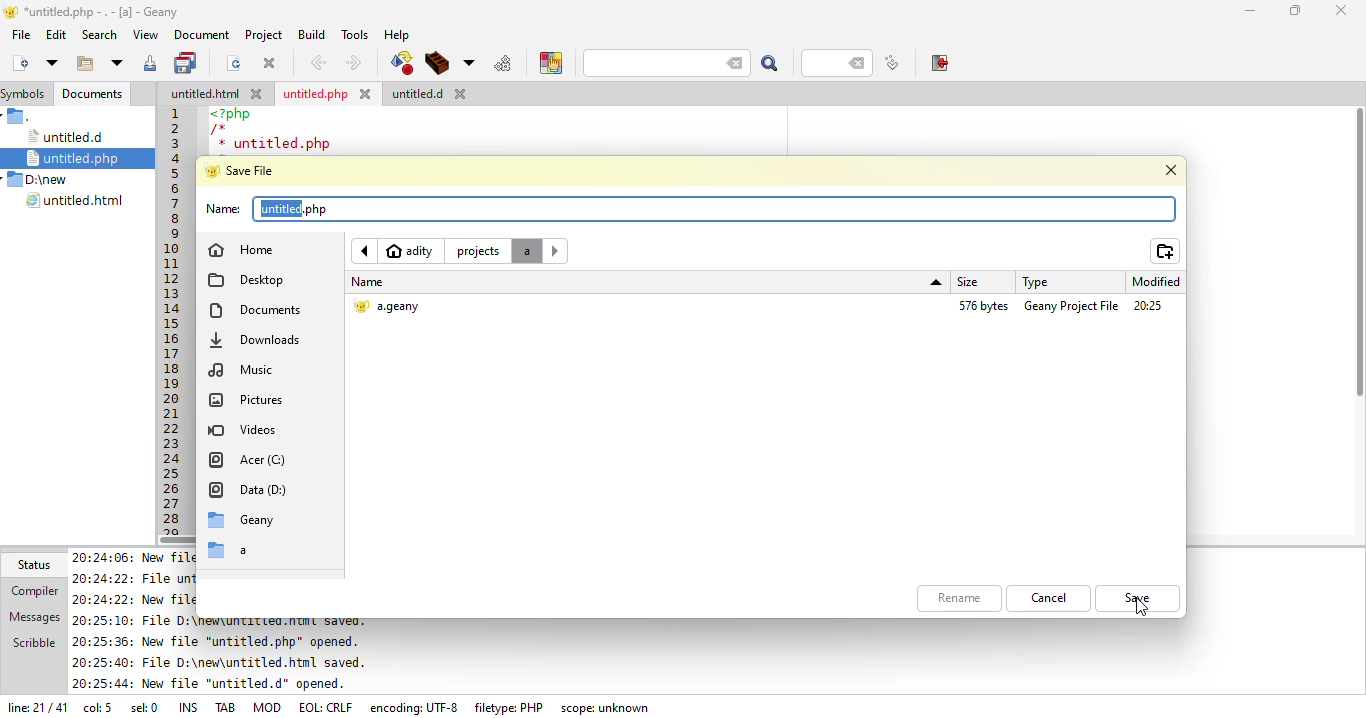 The height and width of the screenshot is (718, 1366). I want to click on geany, so click(246, 522).